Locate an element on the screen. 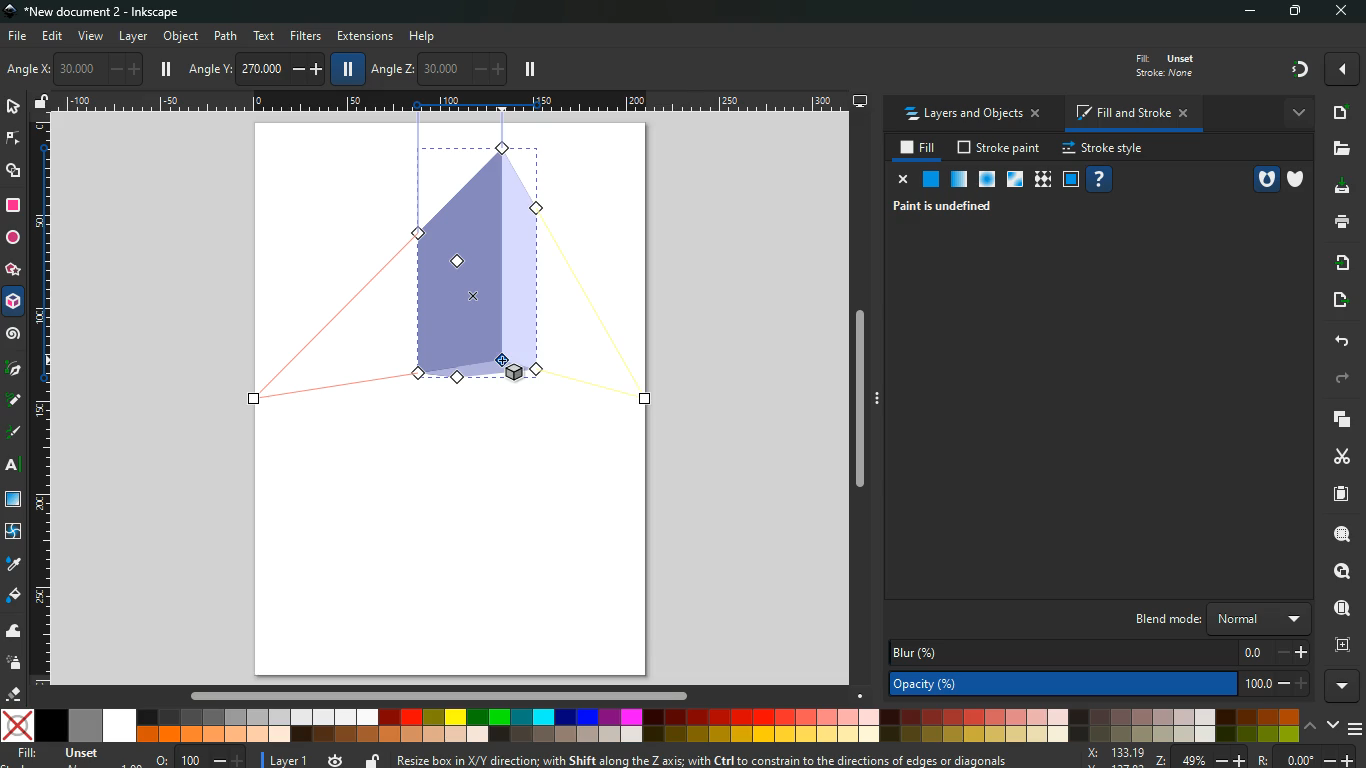  more is located at coordinates (1345, 687).